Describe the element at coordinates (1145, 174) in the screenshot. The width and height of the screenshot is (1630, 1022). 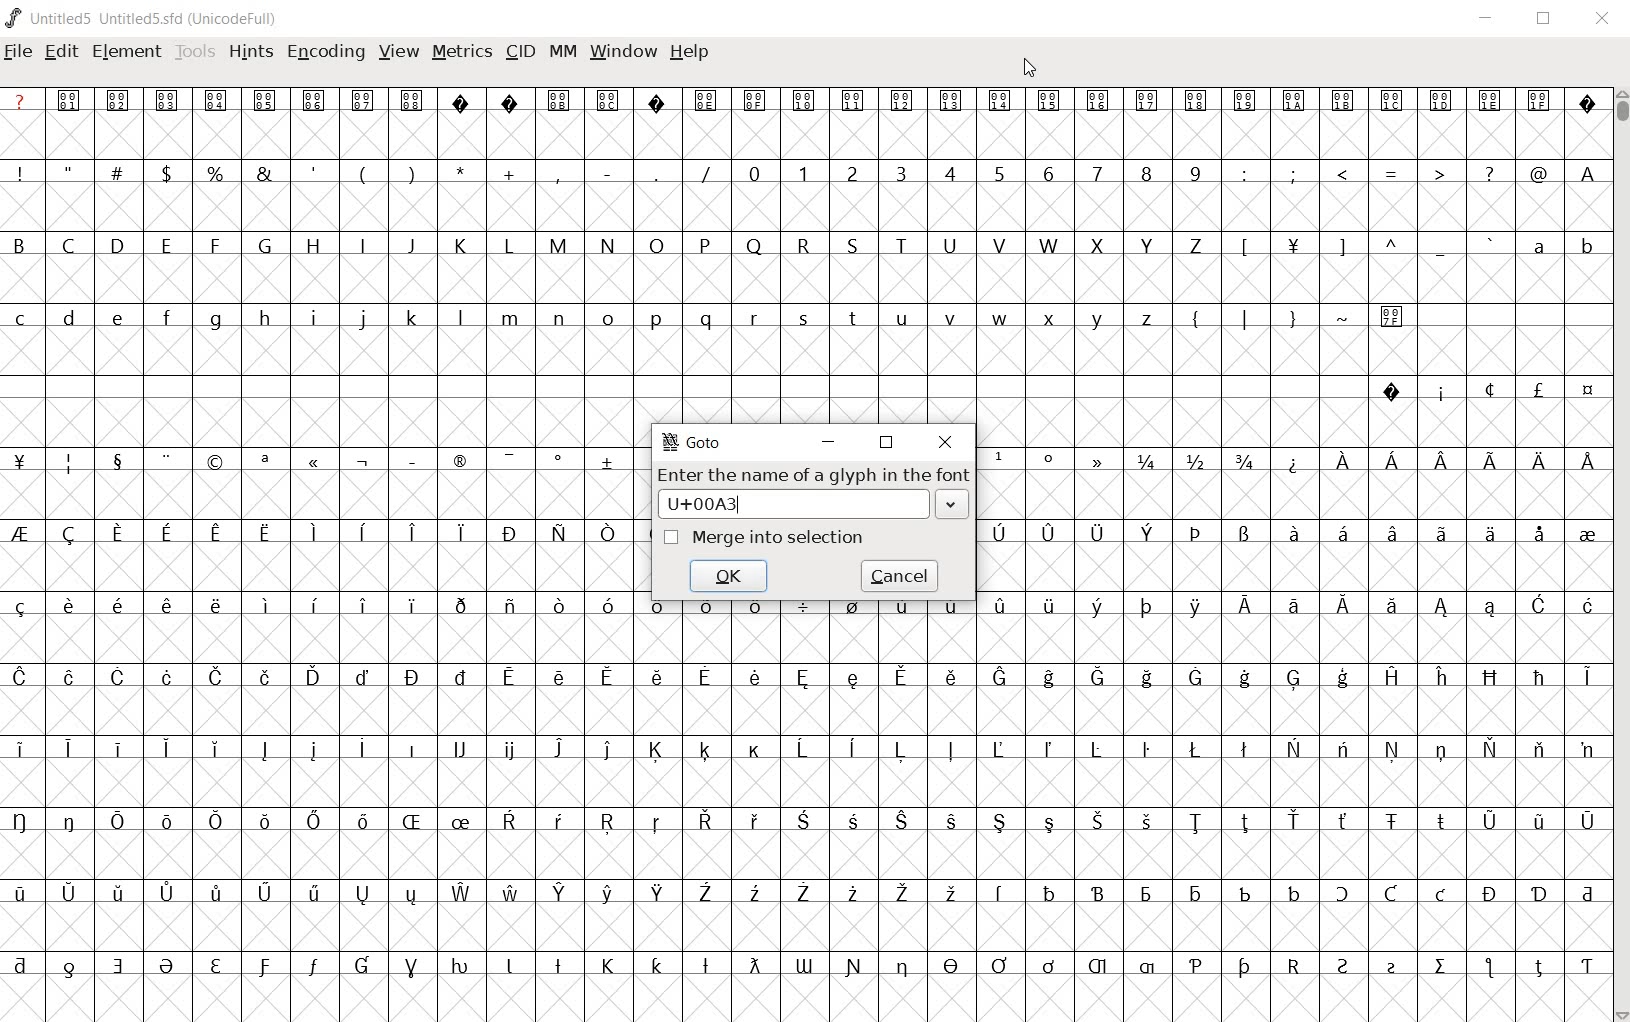
I see `8` at that location.